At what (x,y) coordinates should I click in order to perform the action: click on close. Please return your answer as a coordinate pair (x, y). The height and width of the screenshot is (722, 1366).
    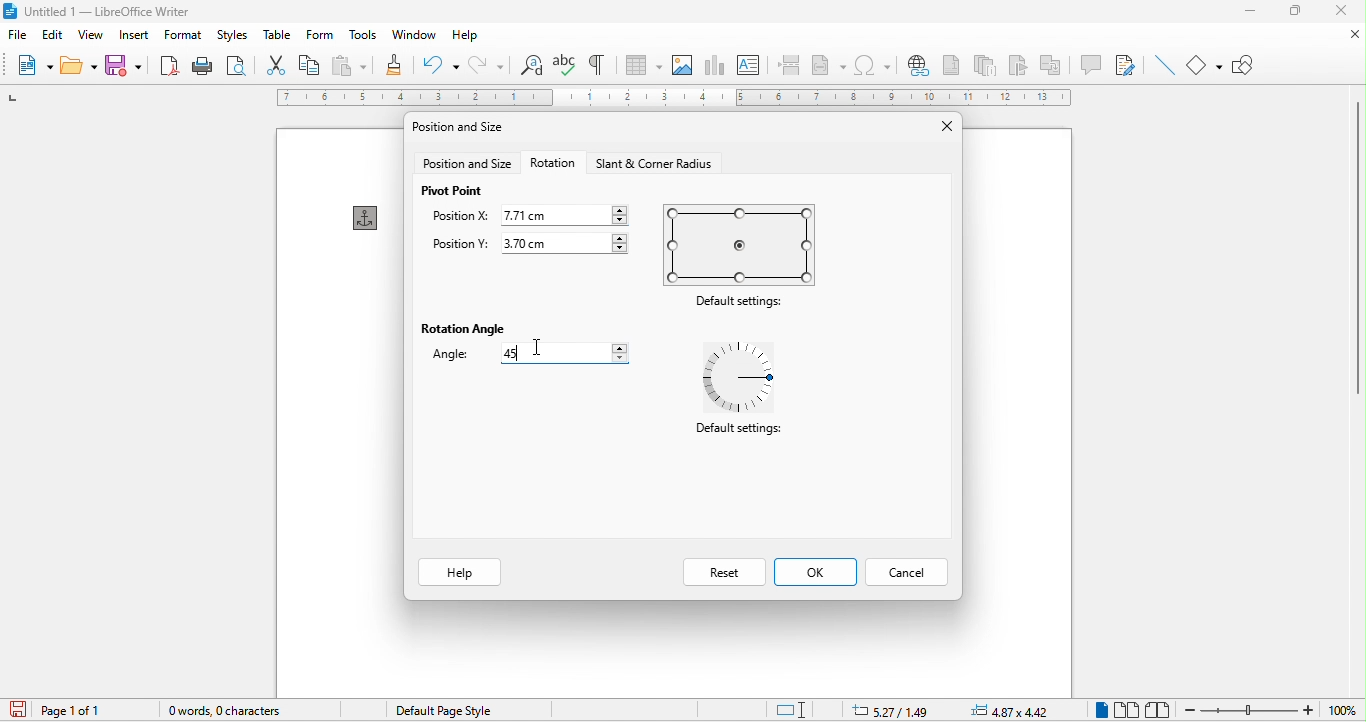
    Looking at the image, I should click on (1343, 11).